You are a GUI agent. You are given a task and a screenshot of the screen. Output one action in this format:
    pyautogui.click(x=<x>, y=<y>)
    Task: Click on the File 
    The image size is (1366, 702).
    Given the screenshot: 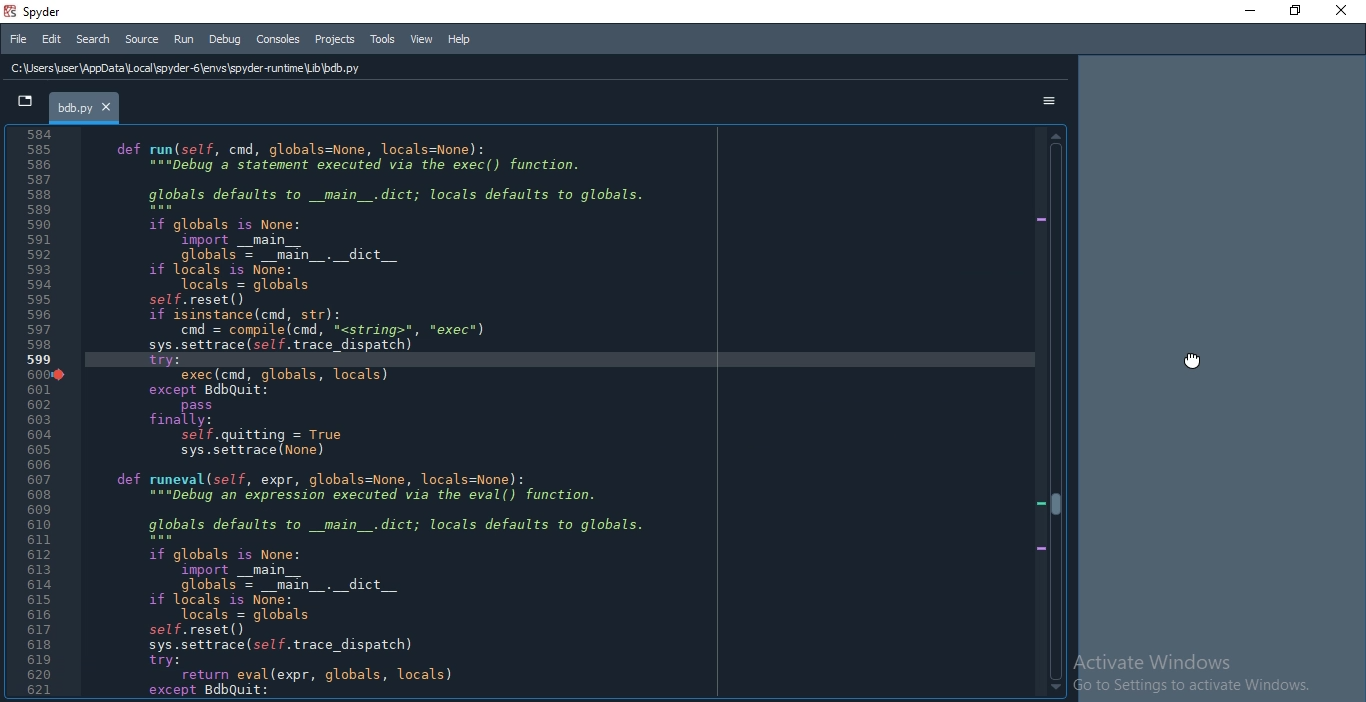 What is the action you would take?
    pyautogui.click(x=18, y=37)
    